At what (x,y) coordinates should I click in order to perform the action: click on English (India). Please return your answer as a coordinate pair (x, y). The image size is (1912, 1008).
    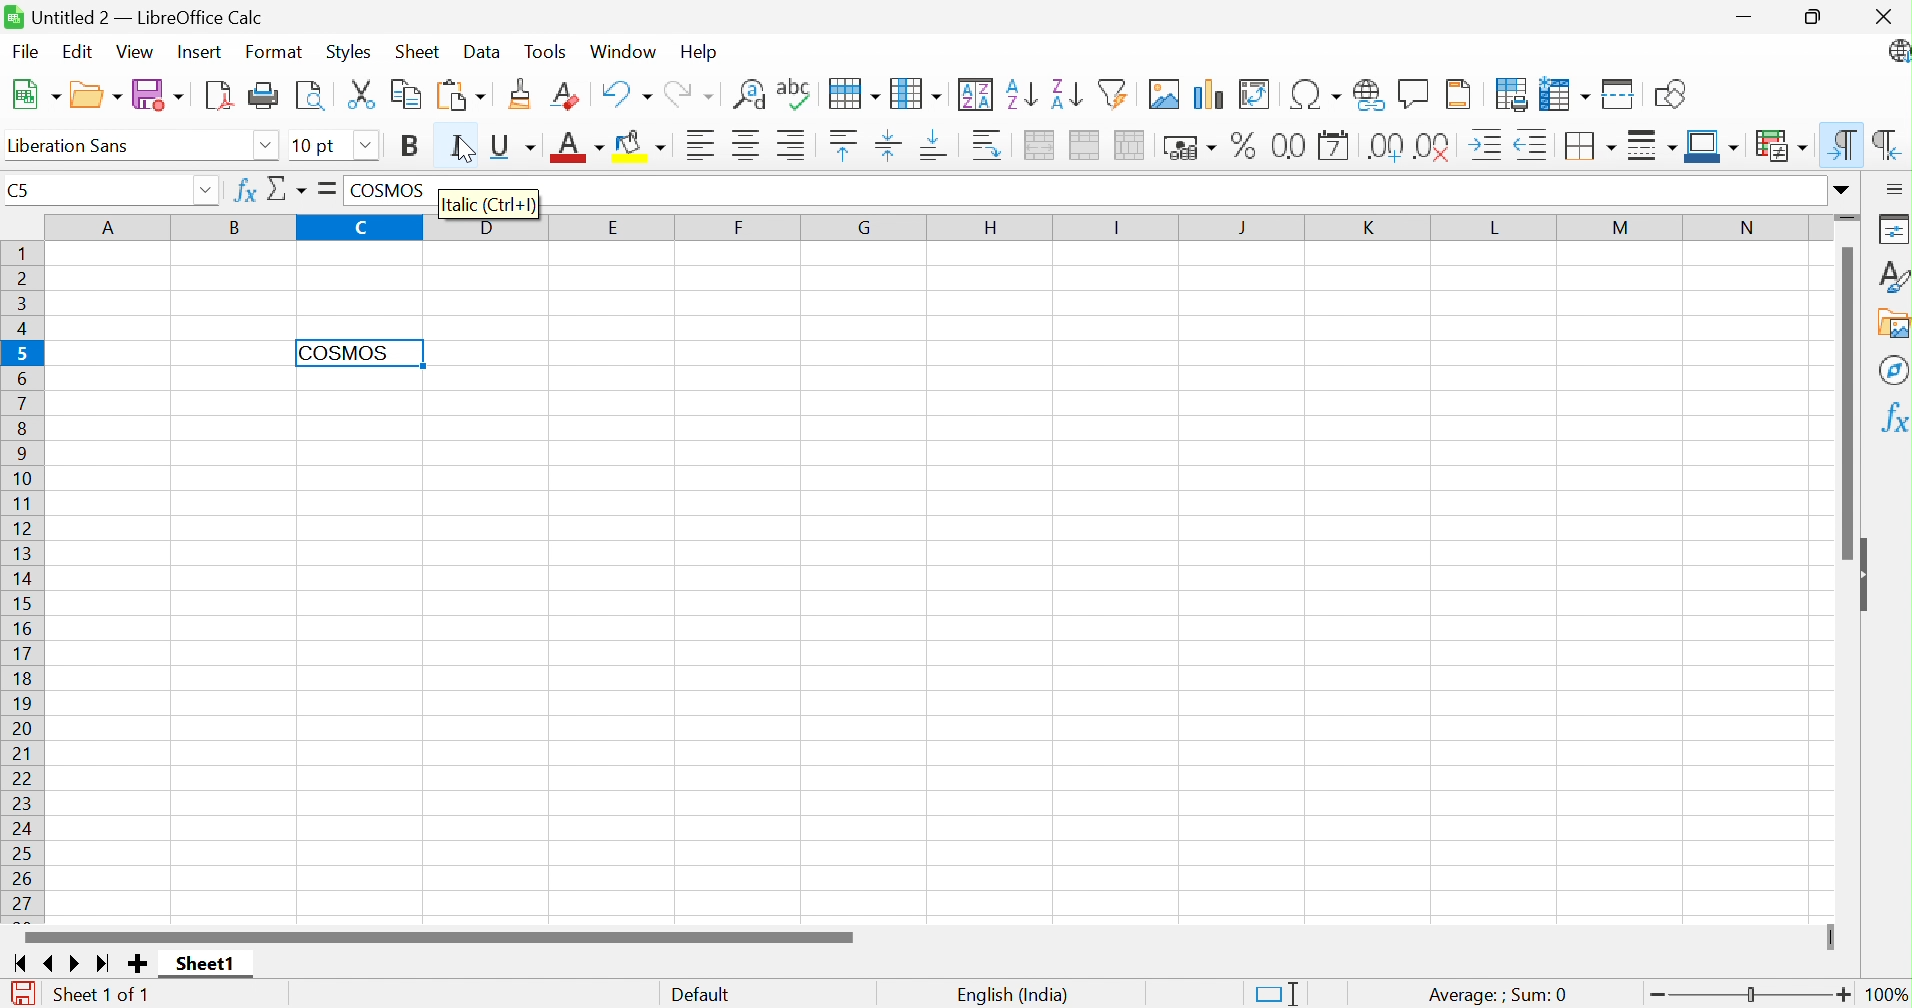
    Looking at the image, I should click on (1011, 994).